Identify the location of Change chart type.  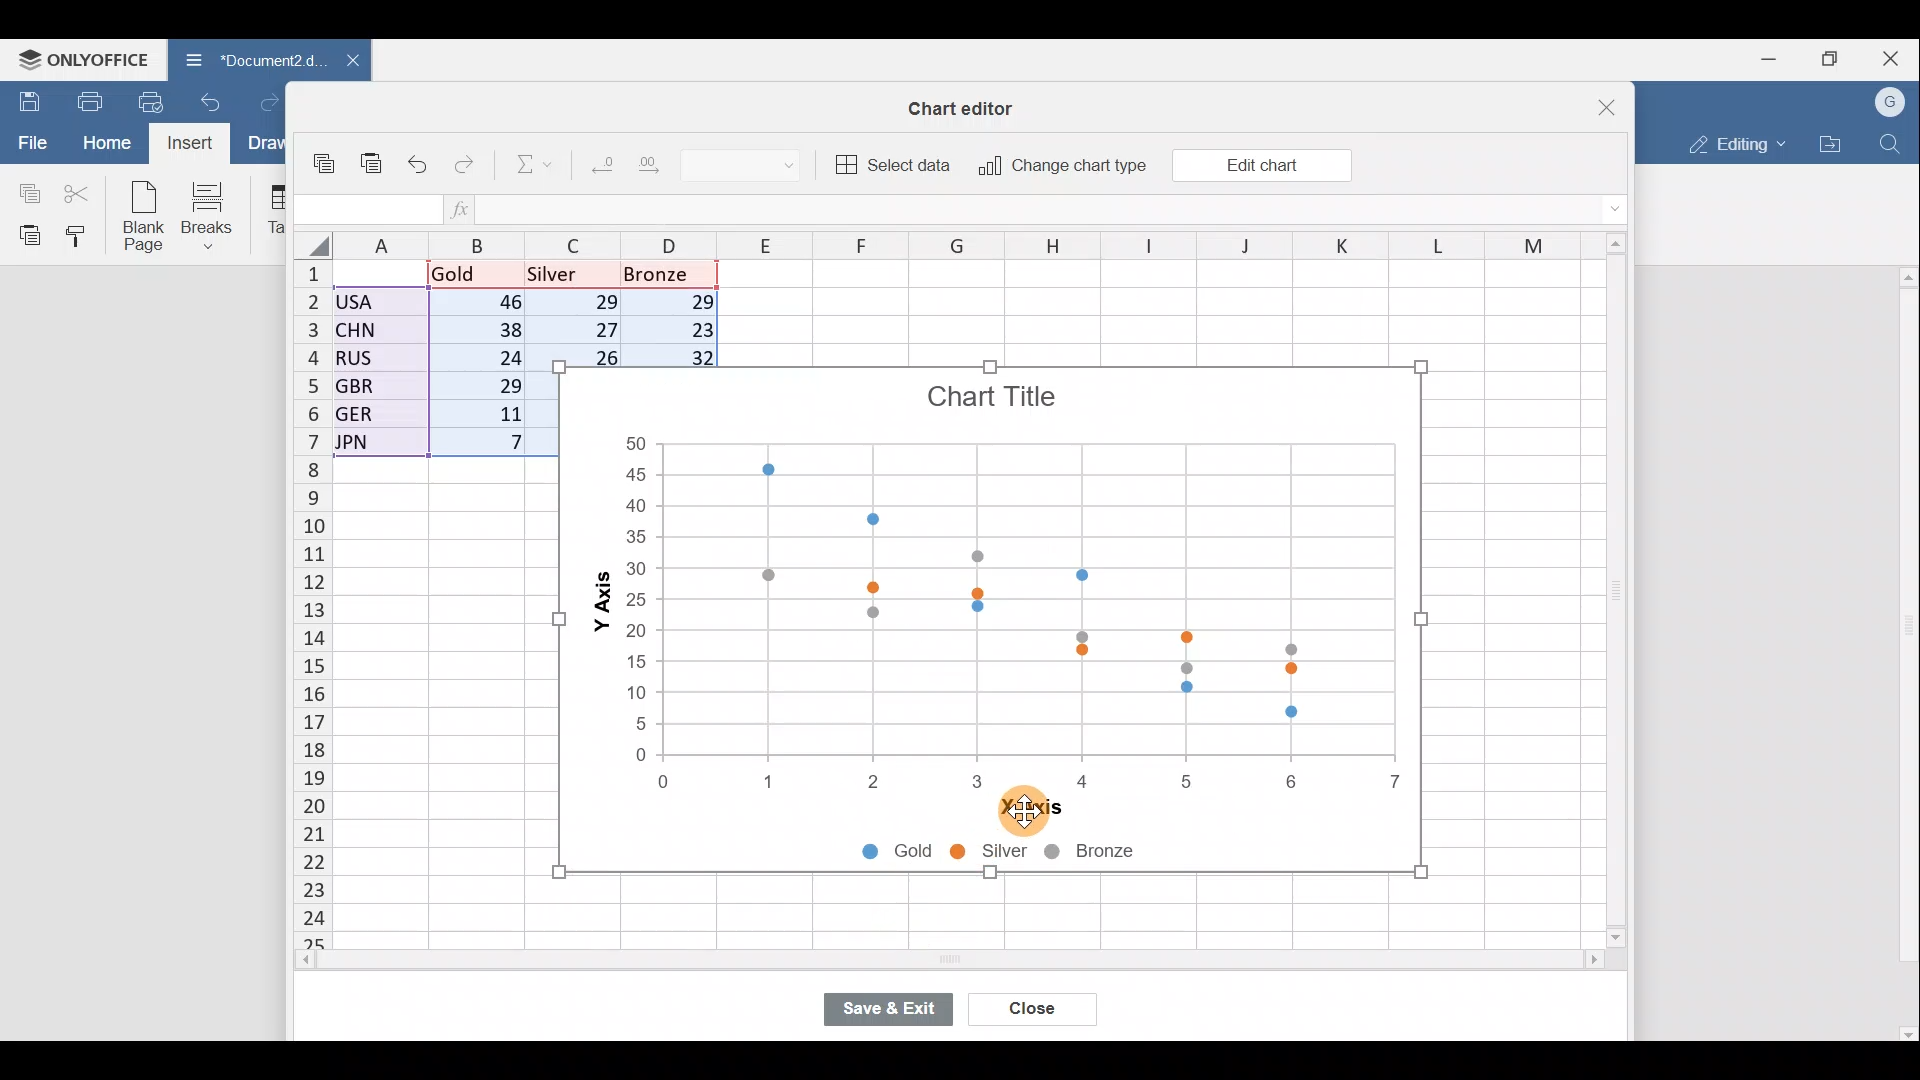
(1062, 166).